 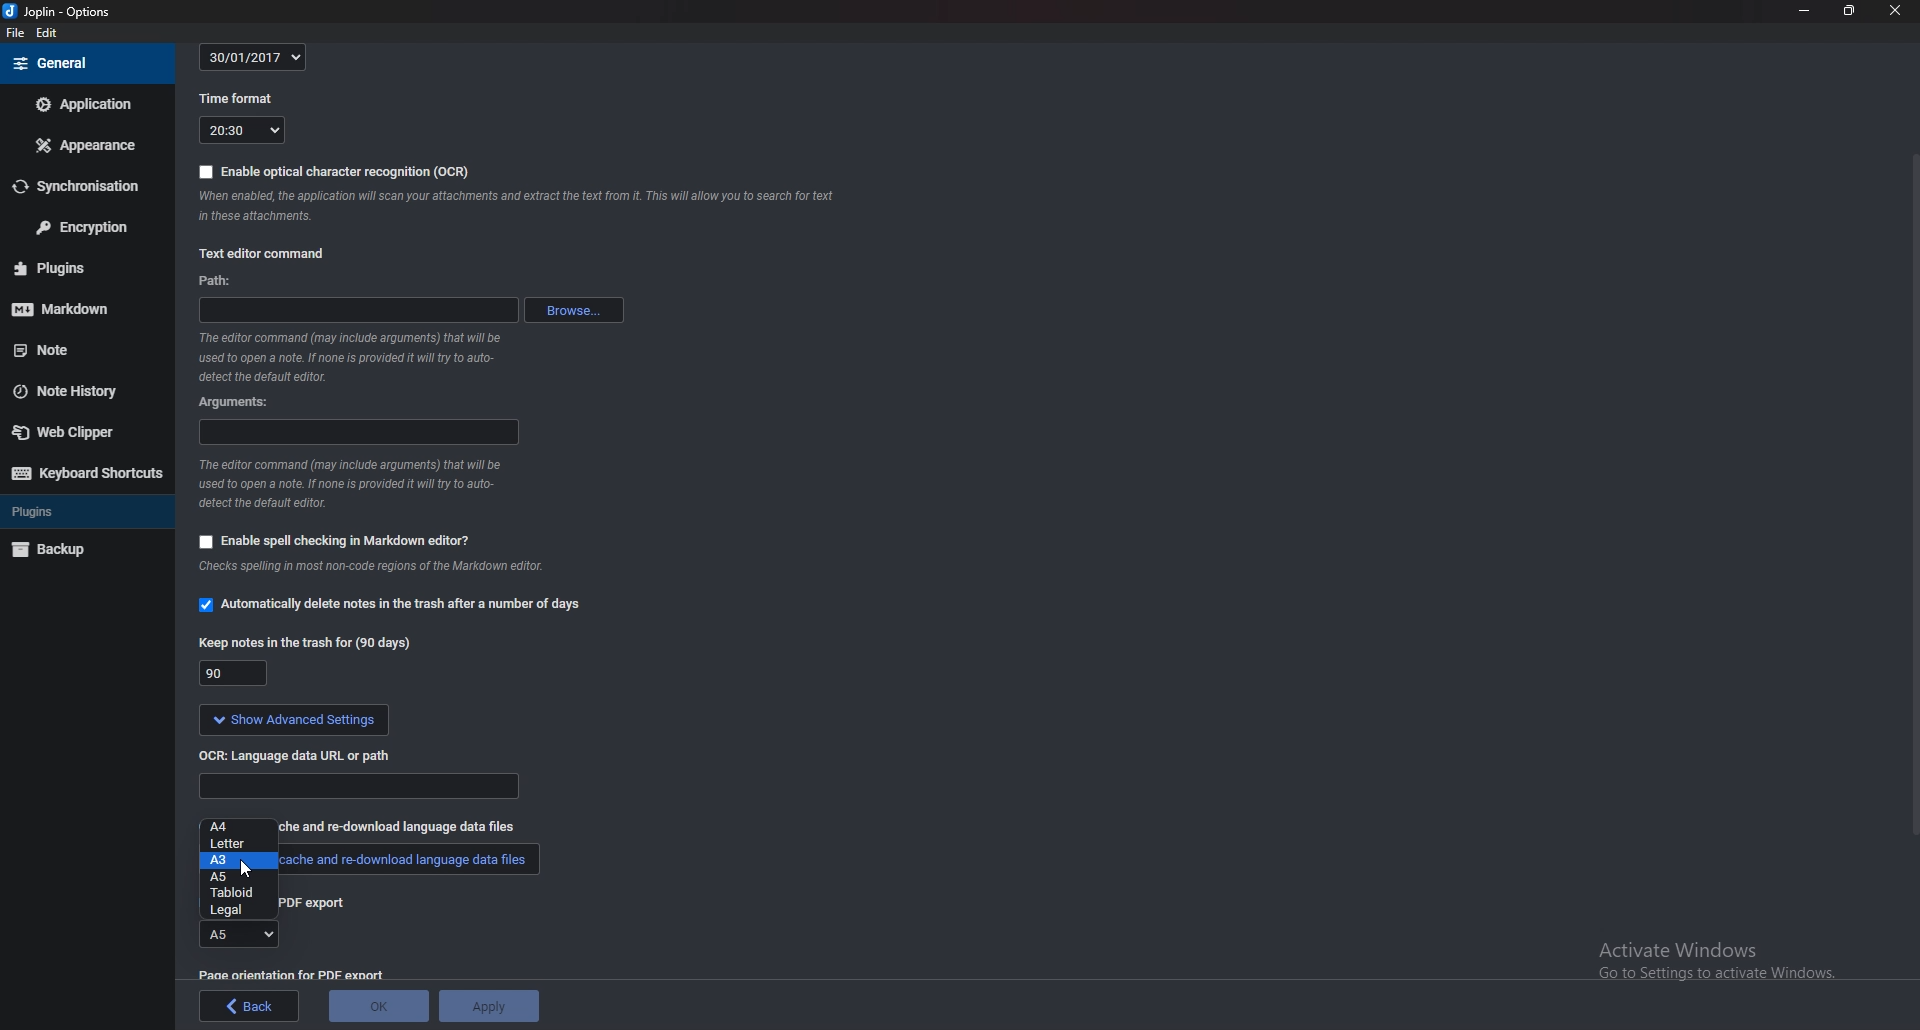 What do you see at coordinates (492, 1004) in the screenshot?
I see `Apply` at bounding box center [492, 1004].